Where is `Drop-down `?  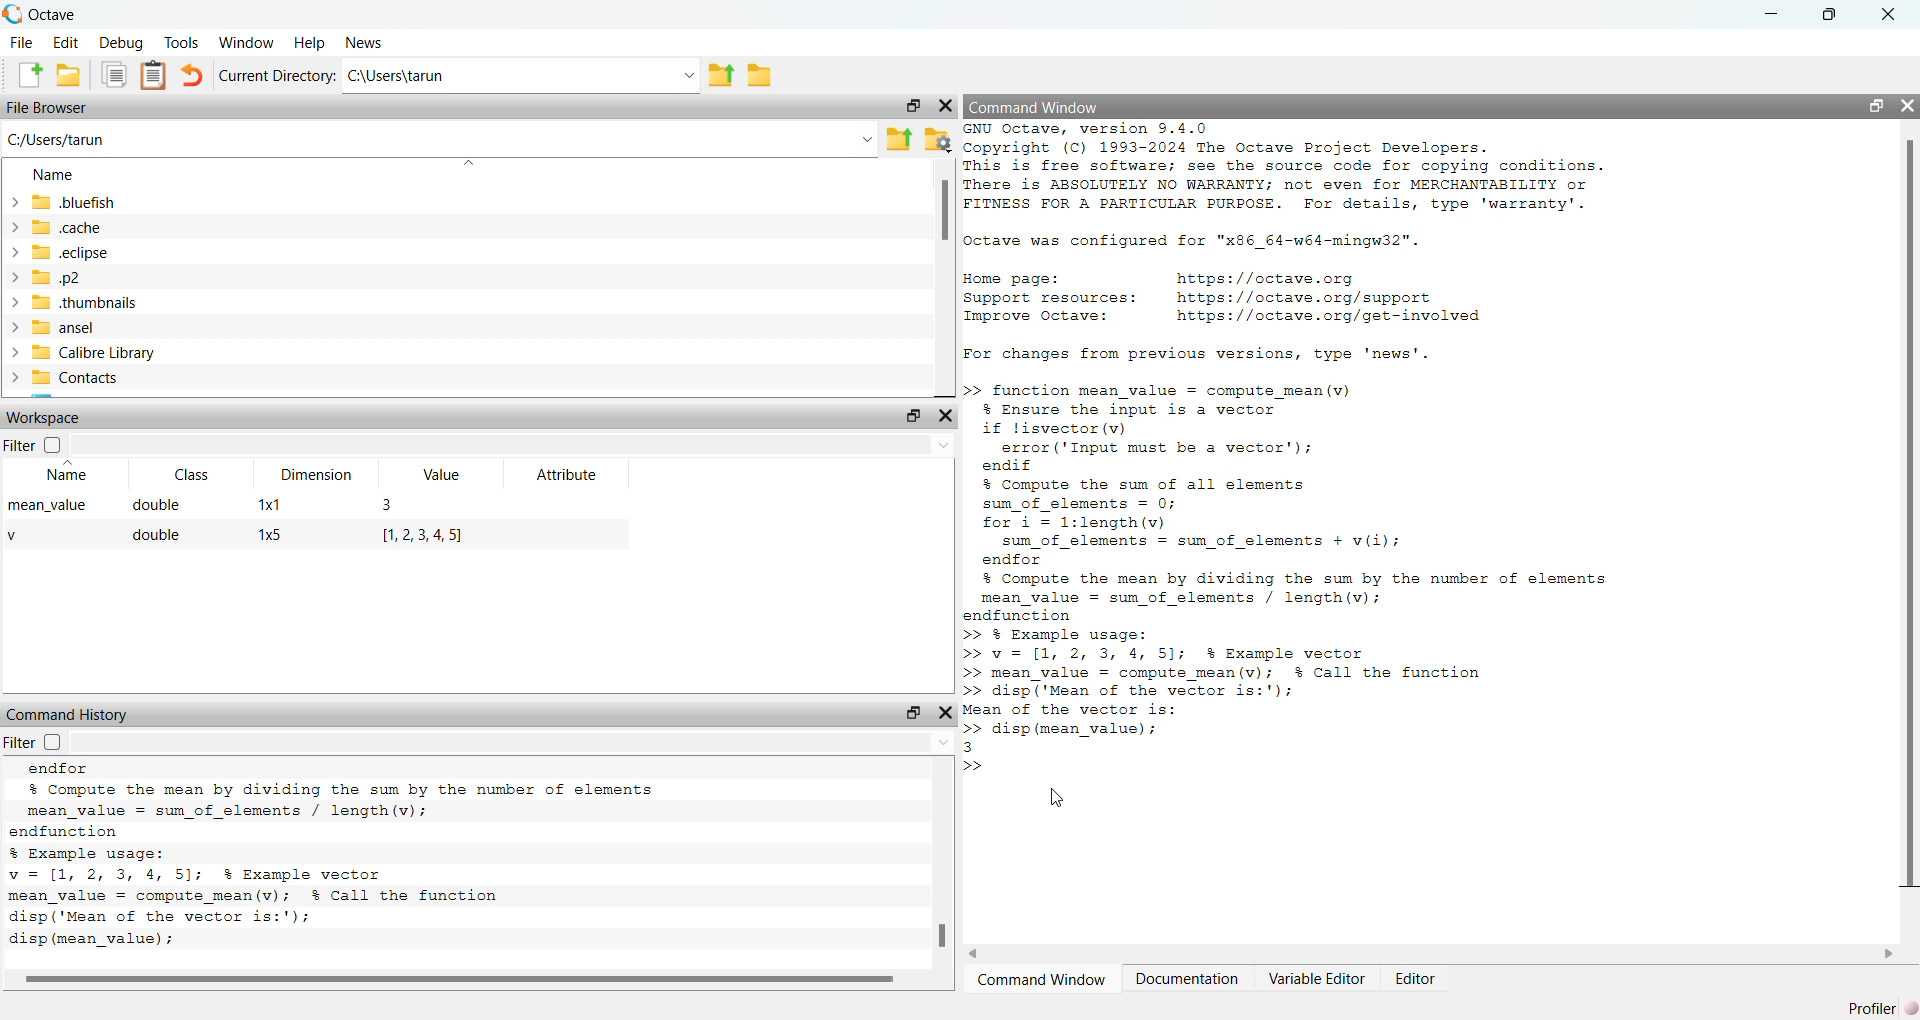 Drop-down  is located at coordinates (867, 139).